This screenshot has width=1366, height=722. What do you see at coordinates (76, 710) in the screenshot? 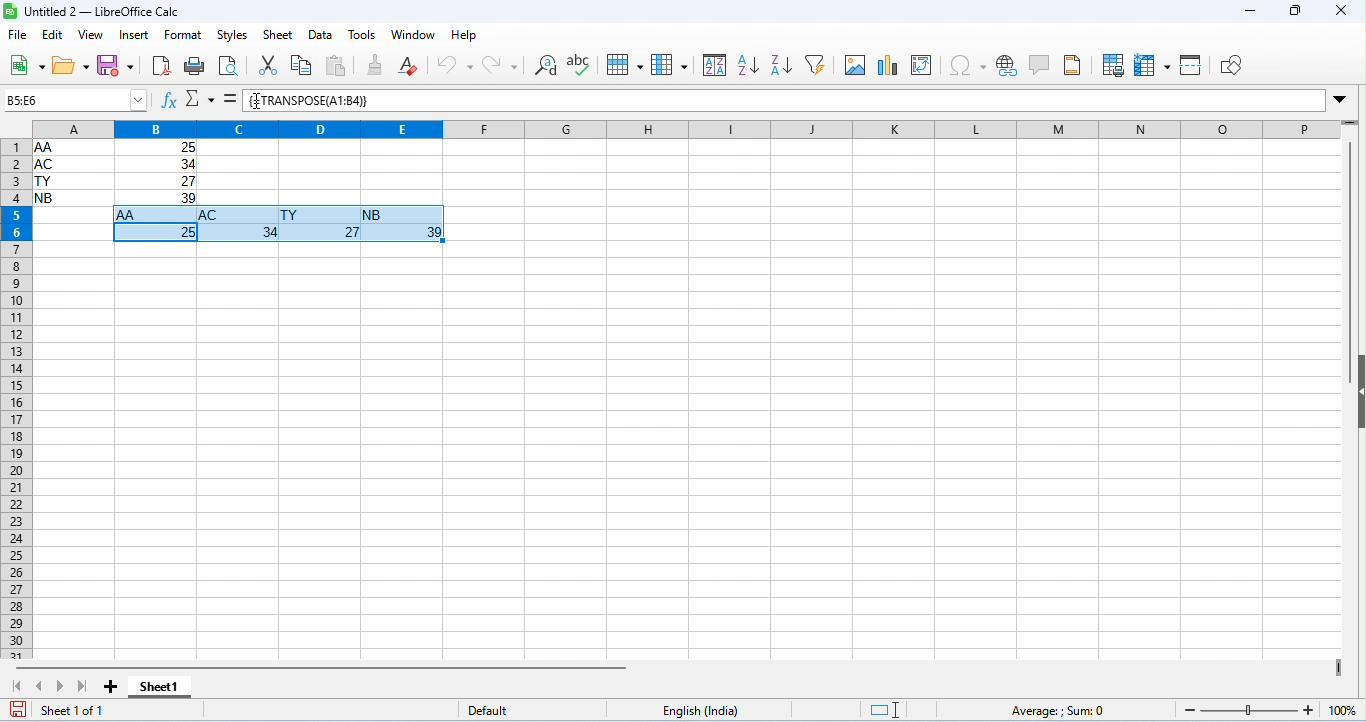
I see `sheet 1 of 1` at bounding box center [76, 710].